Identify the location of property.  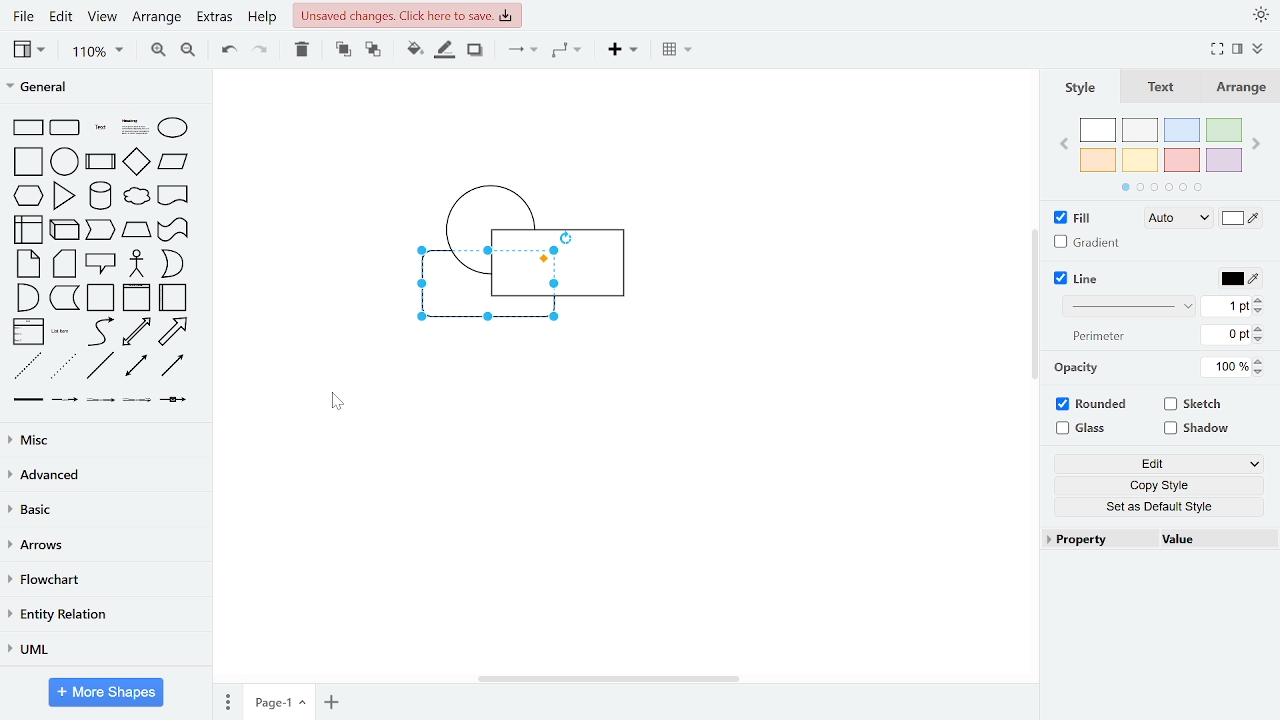
(1096, 539).